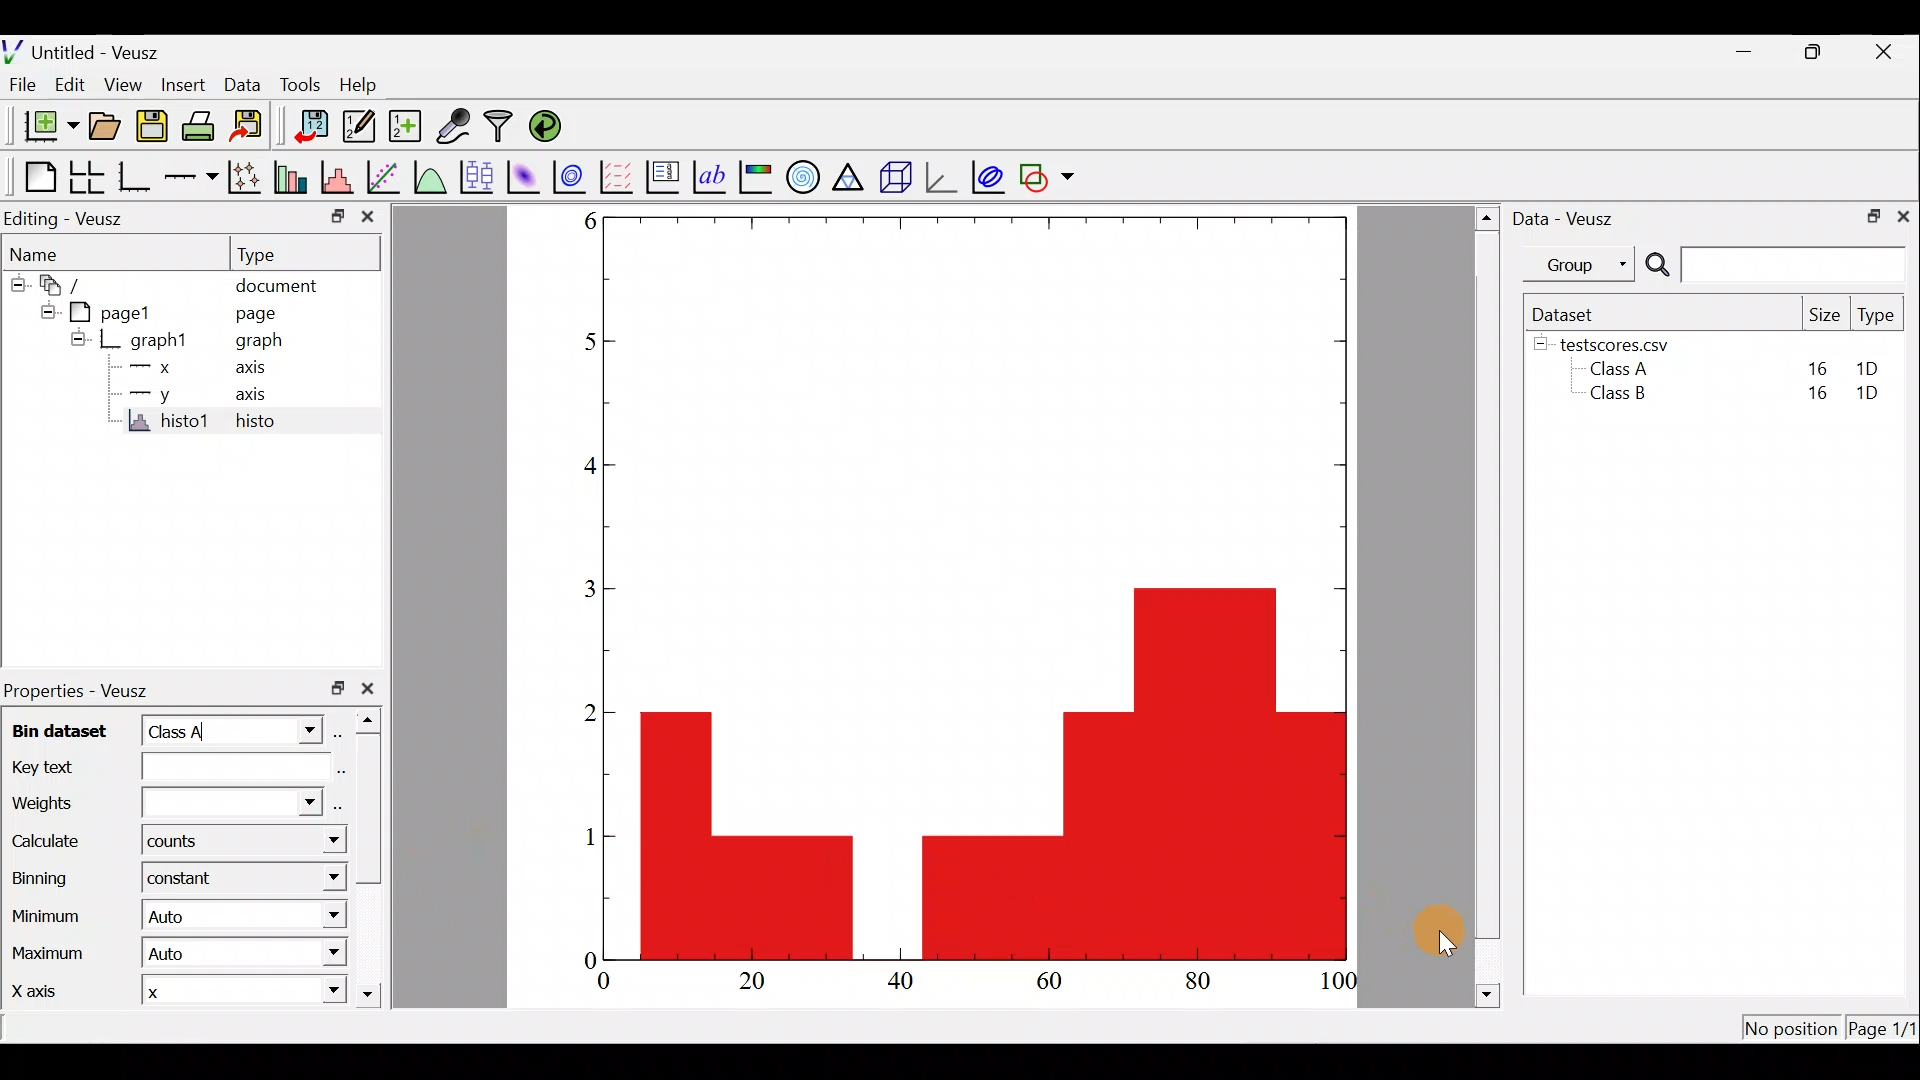 Image resolution: width=1920 pixels, height=1080 pixels. What do you see at coordinates (240, 82) in the screenshot?
I see `Data` at bounding box center [240, 82].